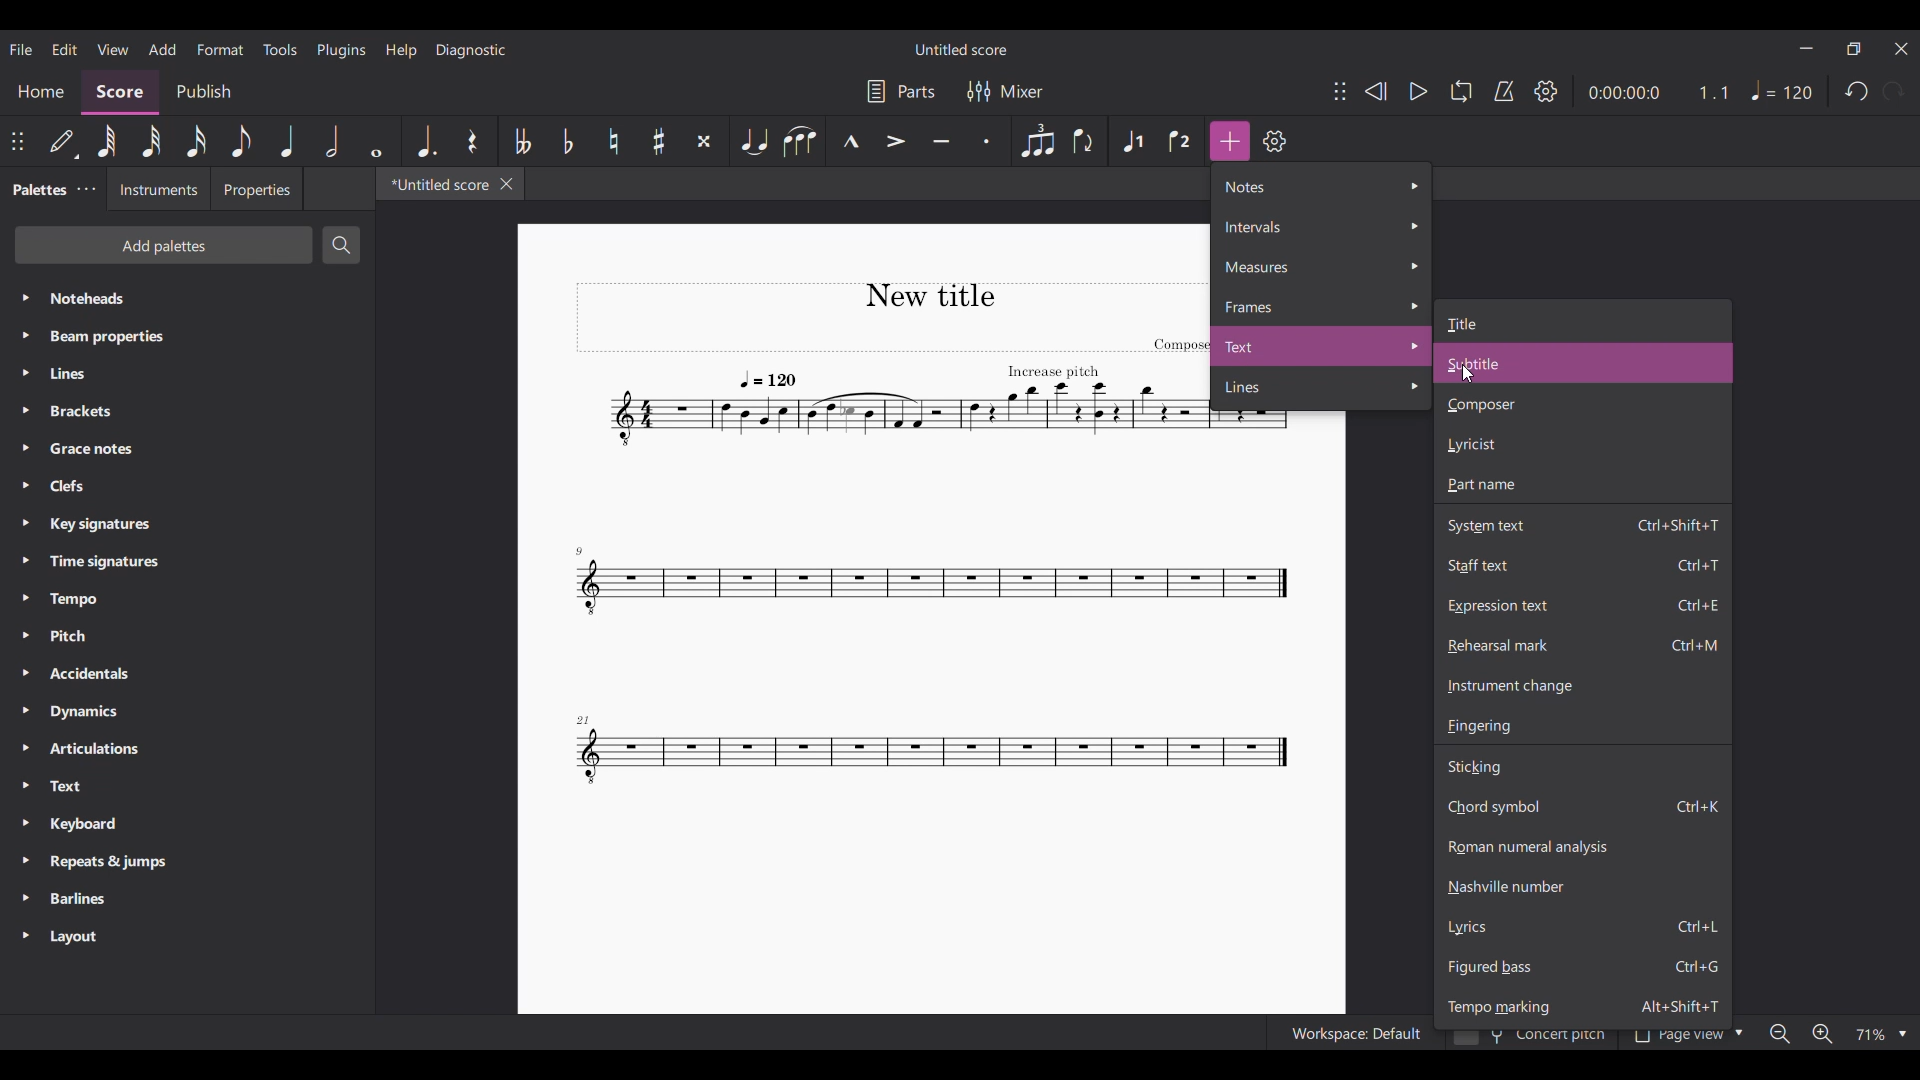 This screenshot has height=1080, width=1920. What do you see at coordinates (1461, 91) in the screenshot?
I see `Loop playback` at bounding box center [1461, 91].